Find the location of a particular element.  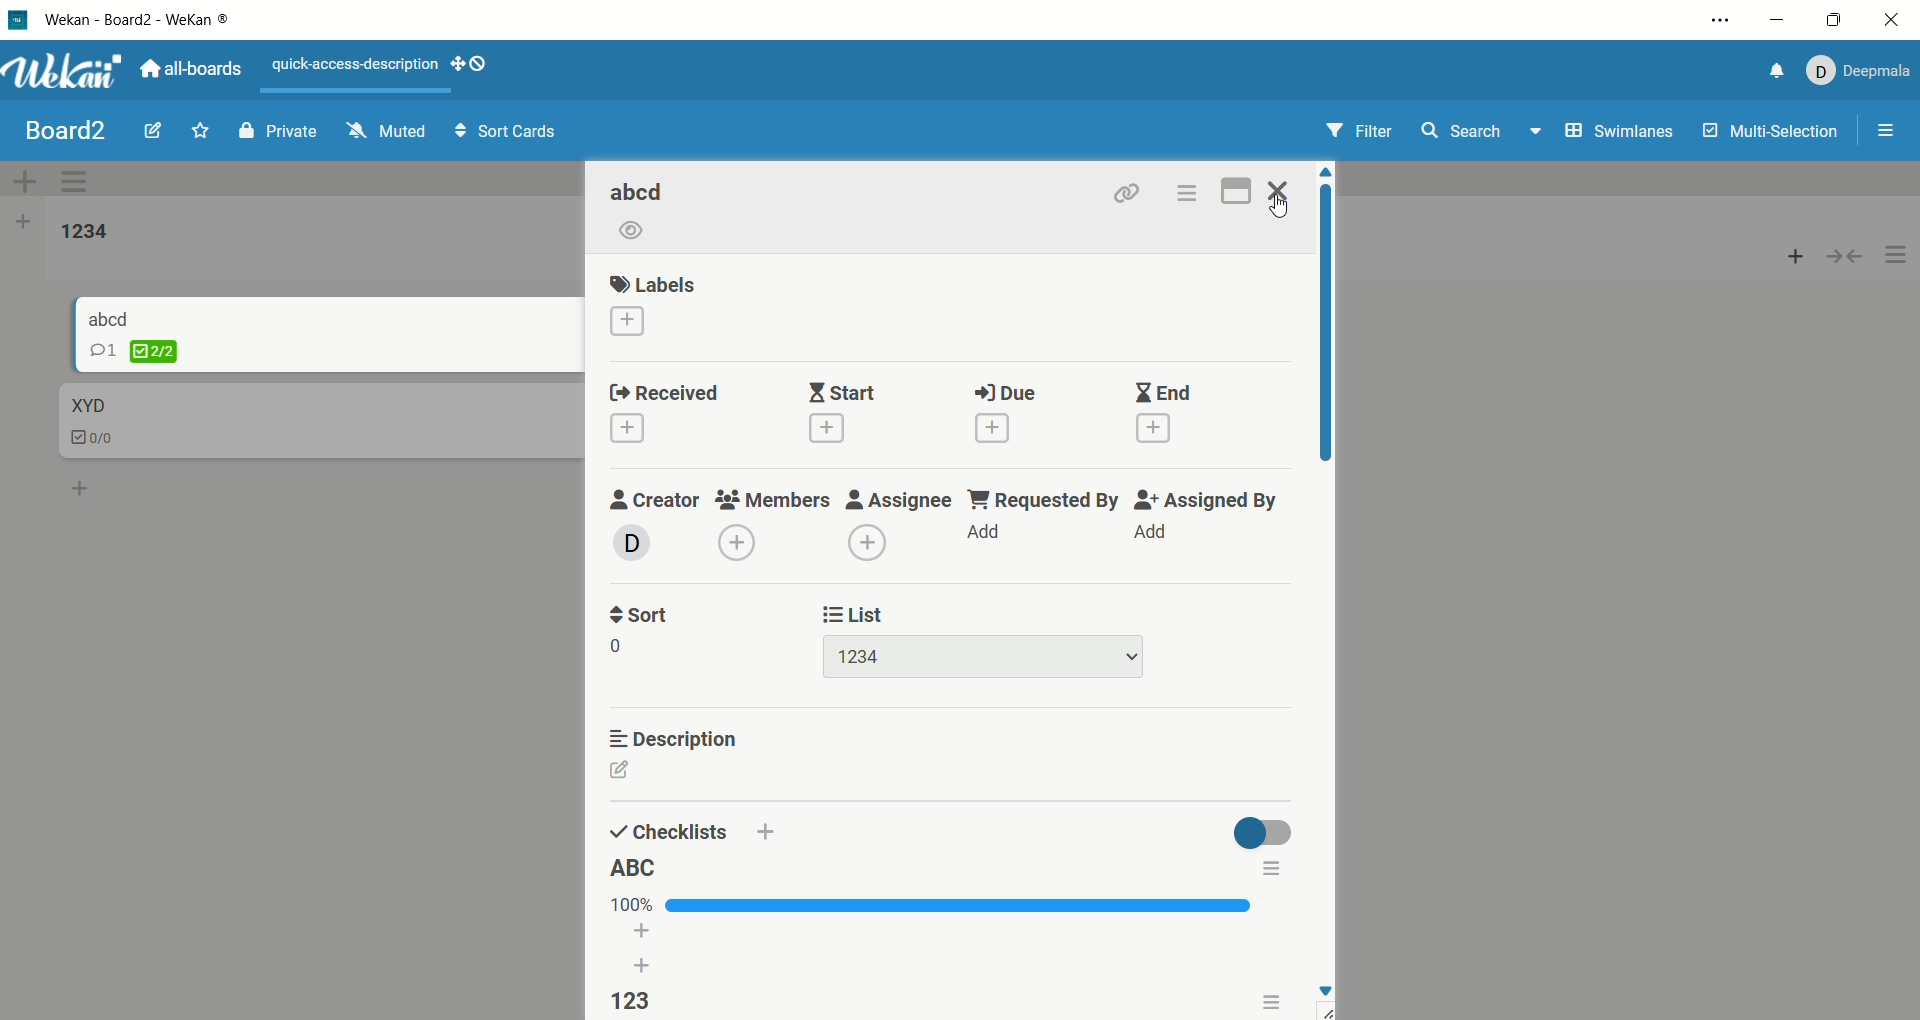

board title is located at coordinates (57, 129).